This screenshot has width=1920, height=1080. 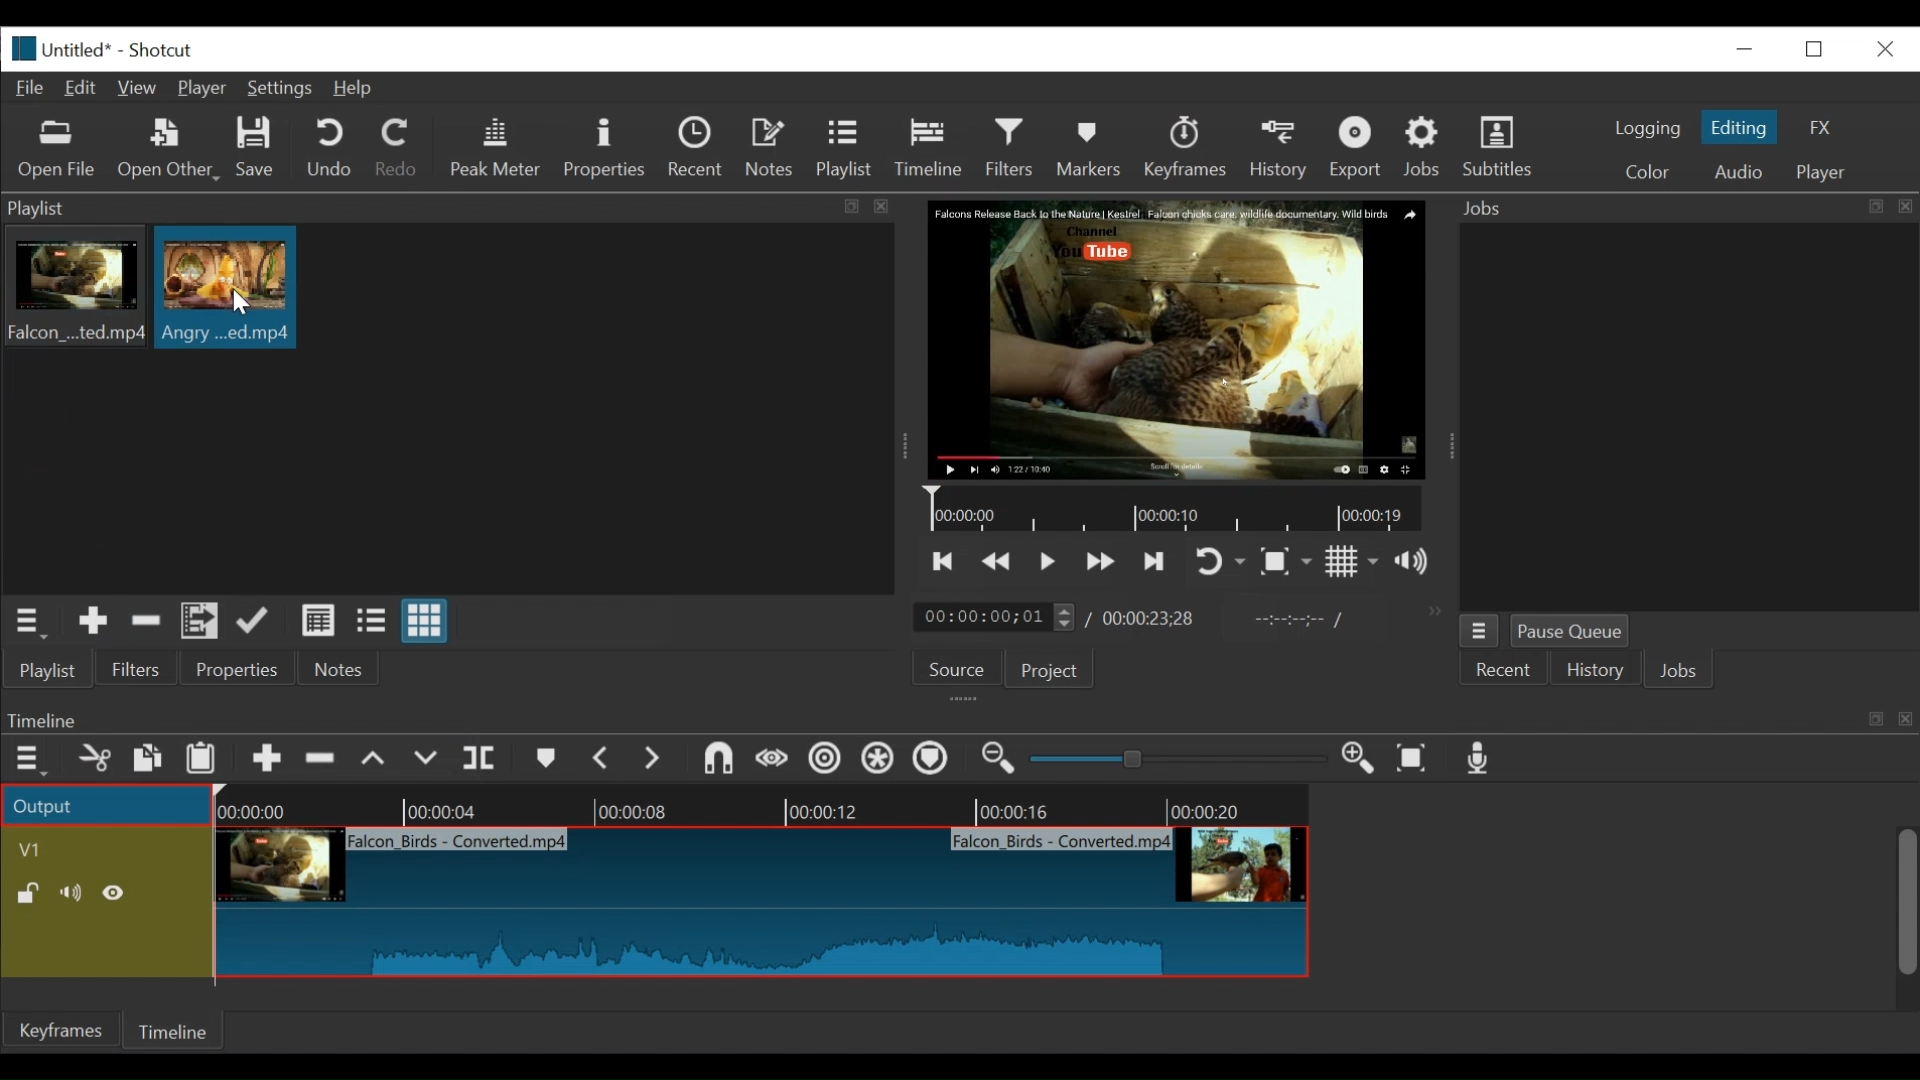 What do you see at coordinates (1220, 563) in the screenshot?
I see `toggle player looping` at bounding box center [1220, 563].